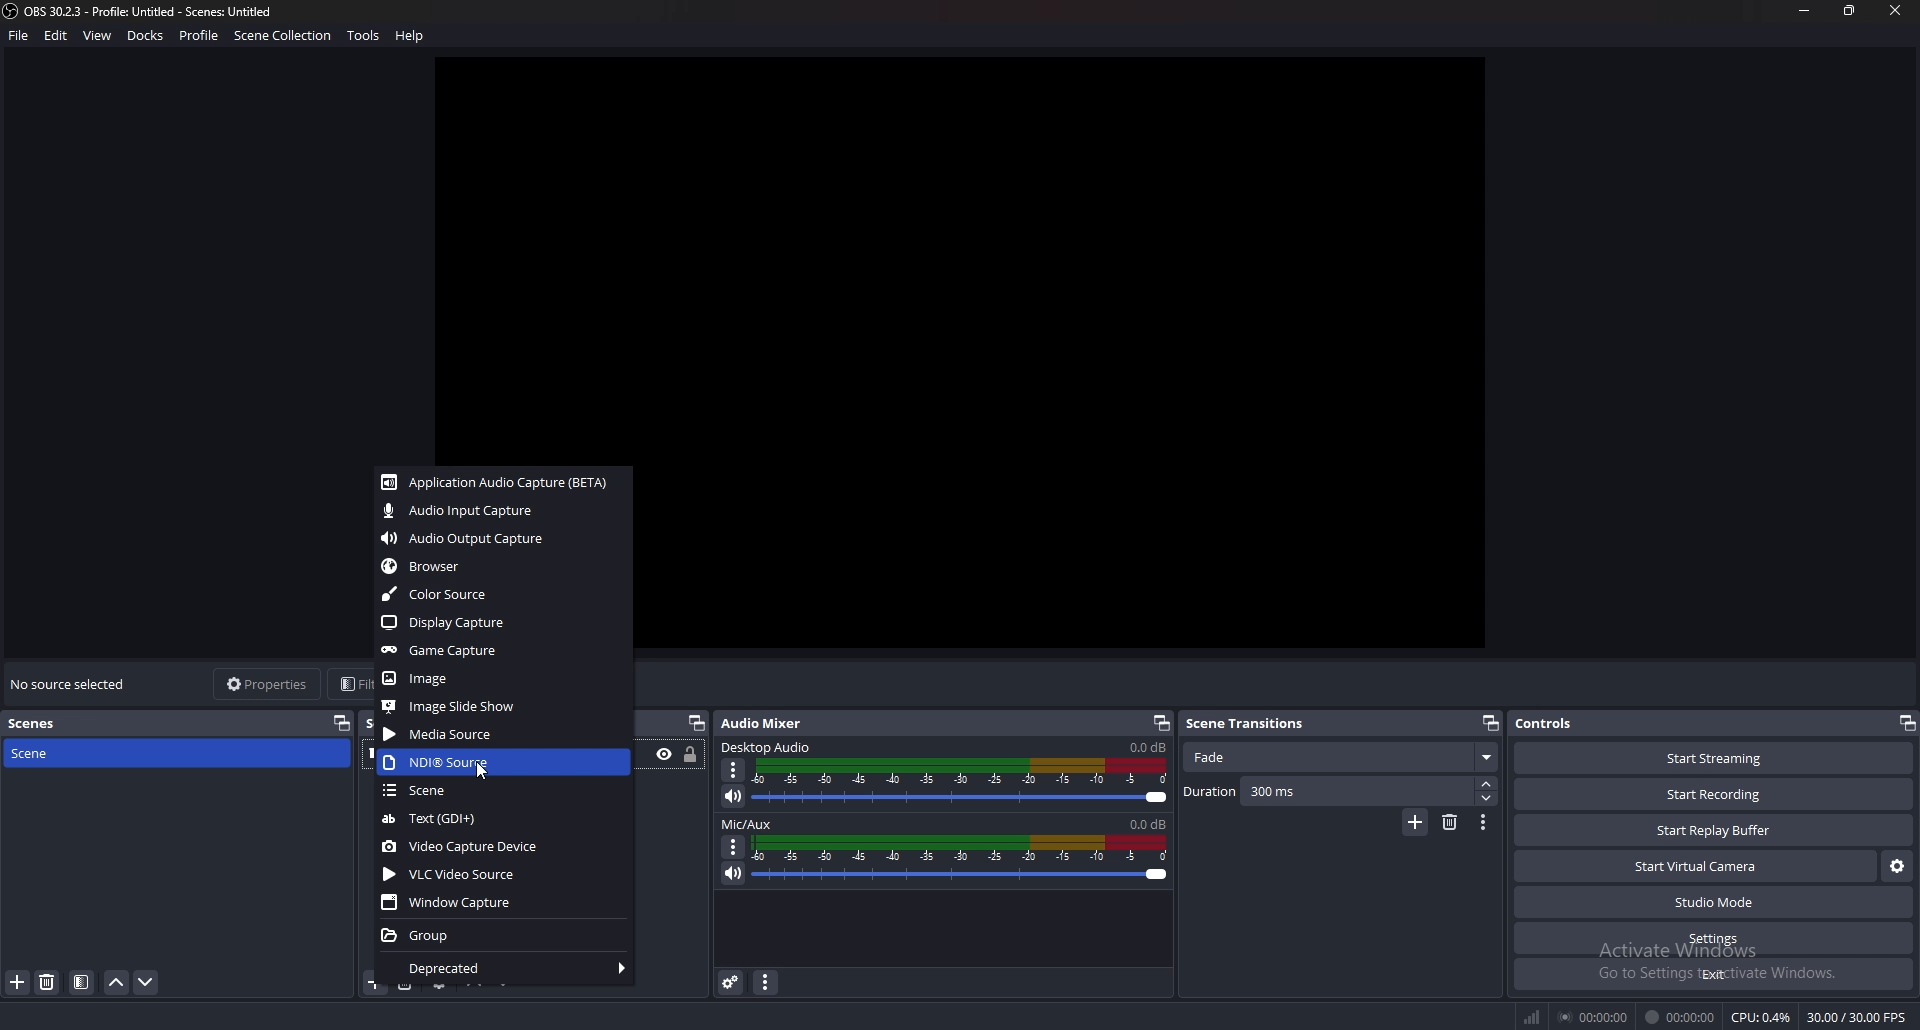  Describe the element at coordinates (1487, 784) in the screenshot. I see `increase duration` at that location.